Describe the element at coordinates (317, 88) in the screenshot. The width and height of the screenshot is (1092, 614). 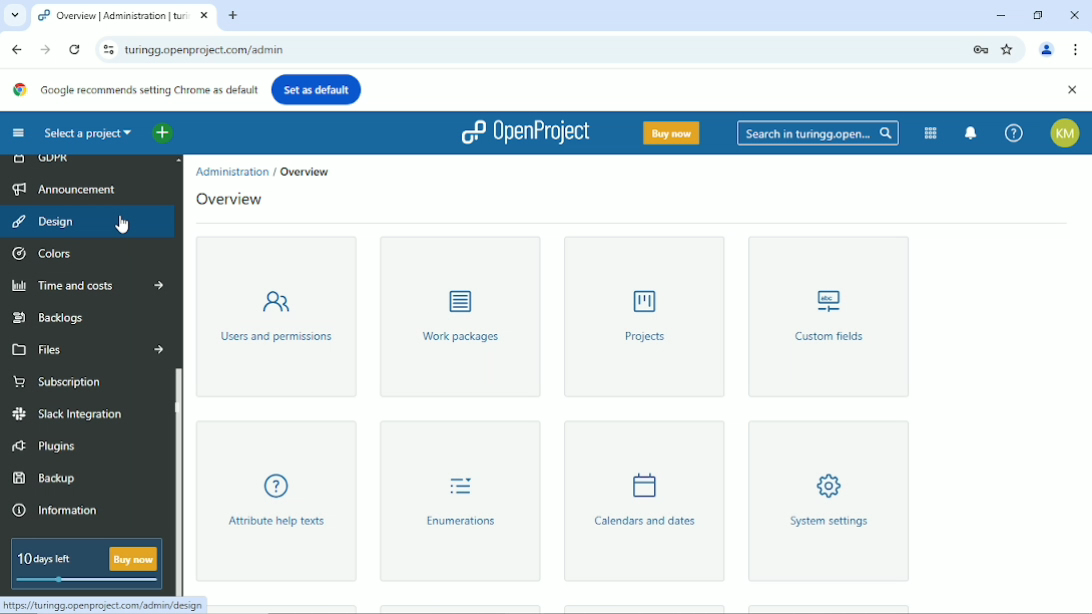
I see `Set as default ` at that location.